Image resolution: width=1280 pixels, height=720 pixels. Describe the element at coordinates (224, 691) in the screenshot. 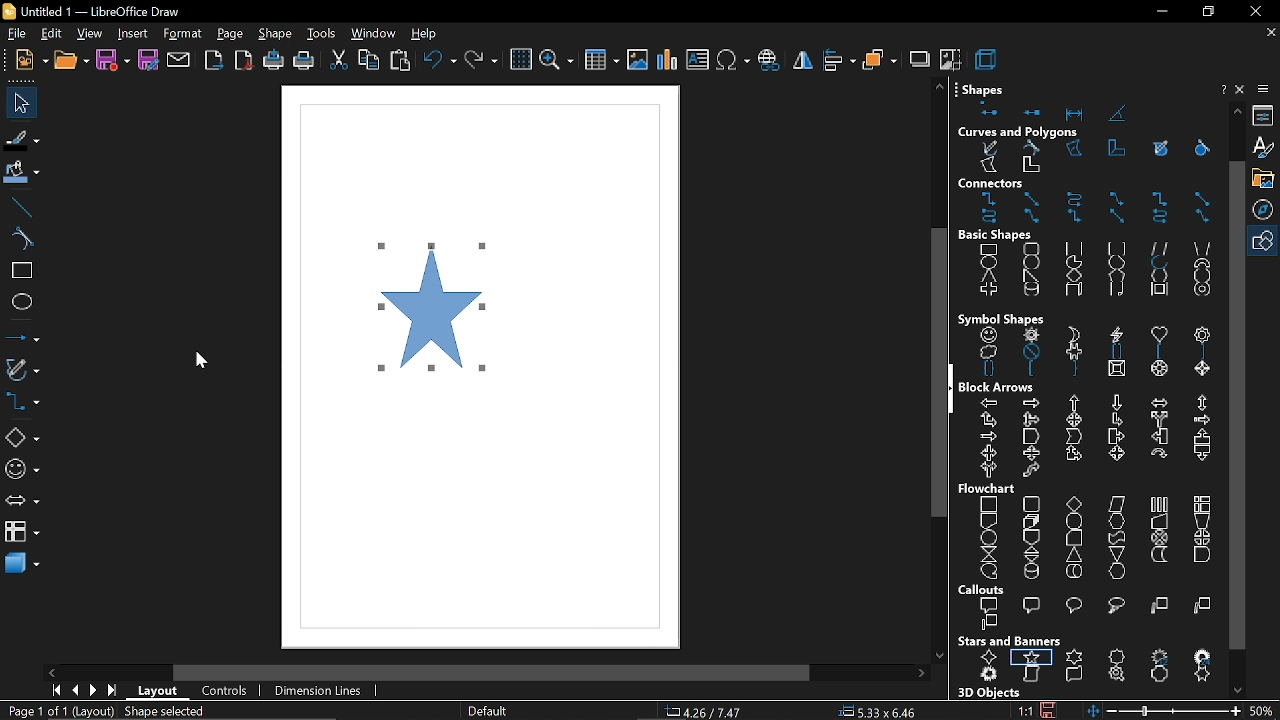

I see `controls` at that location.